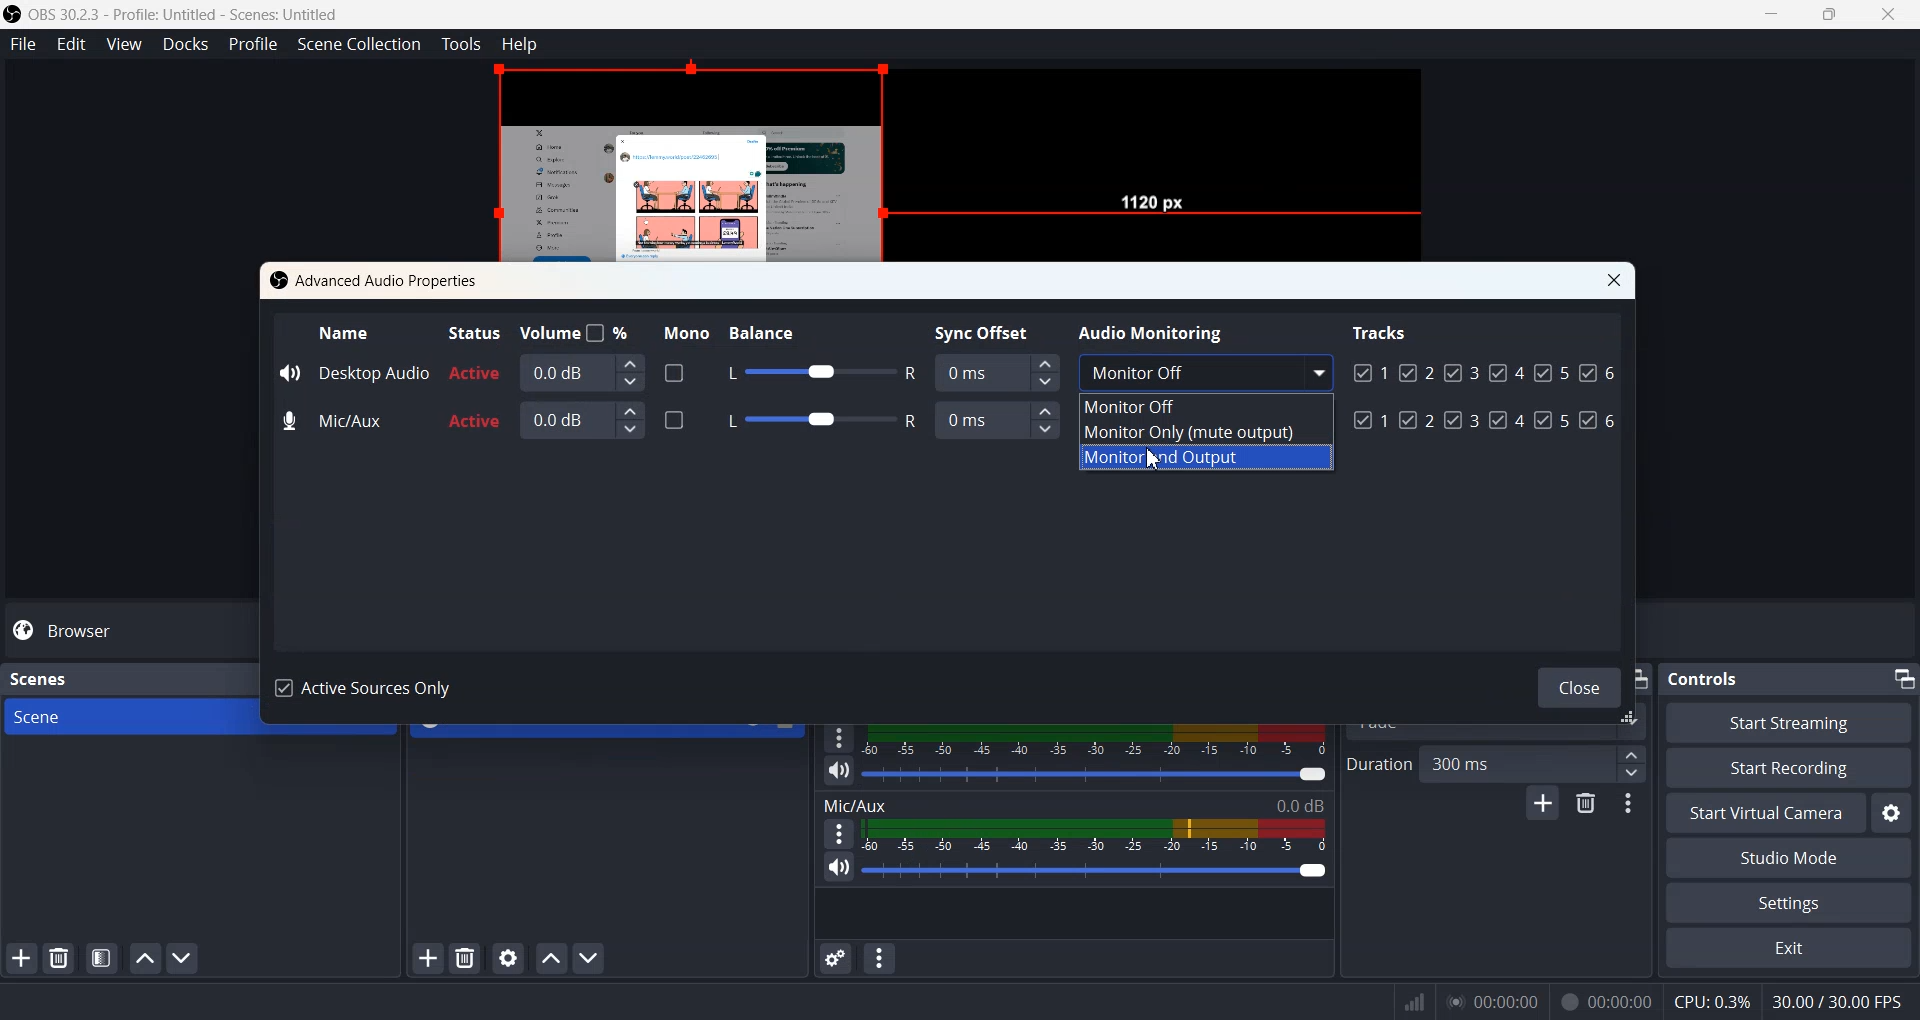 The height and width of the screenshot is (1020, 1920). What do you see at coordinates (1788, 859) in the screenshot?
I see `Studio Mode` at bounding box center [1788, 859].